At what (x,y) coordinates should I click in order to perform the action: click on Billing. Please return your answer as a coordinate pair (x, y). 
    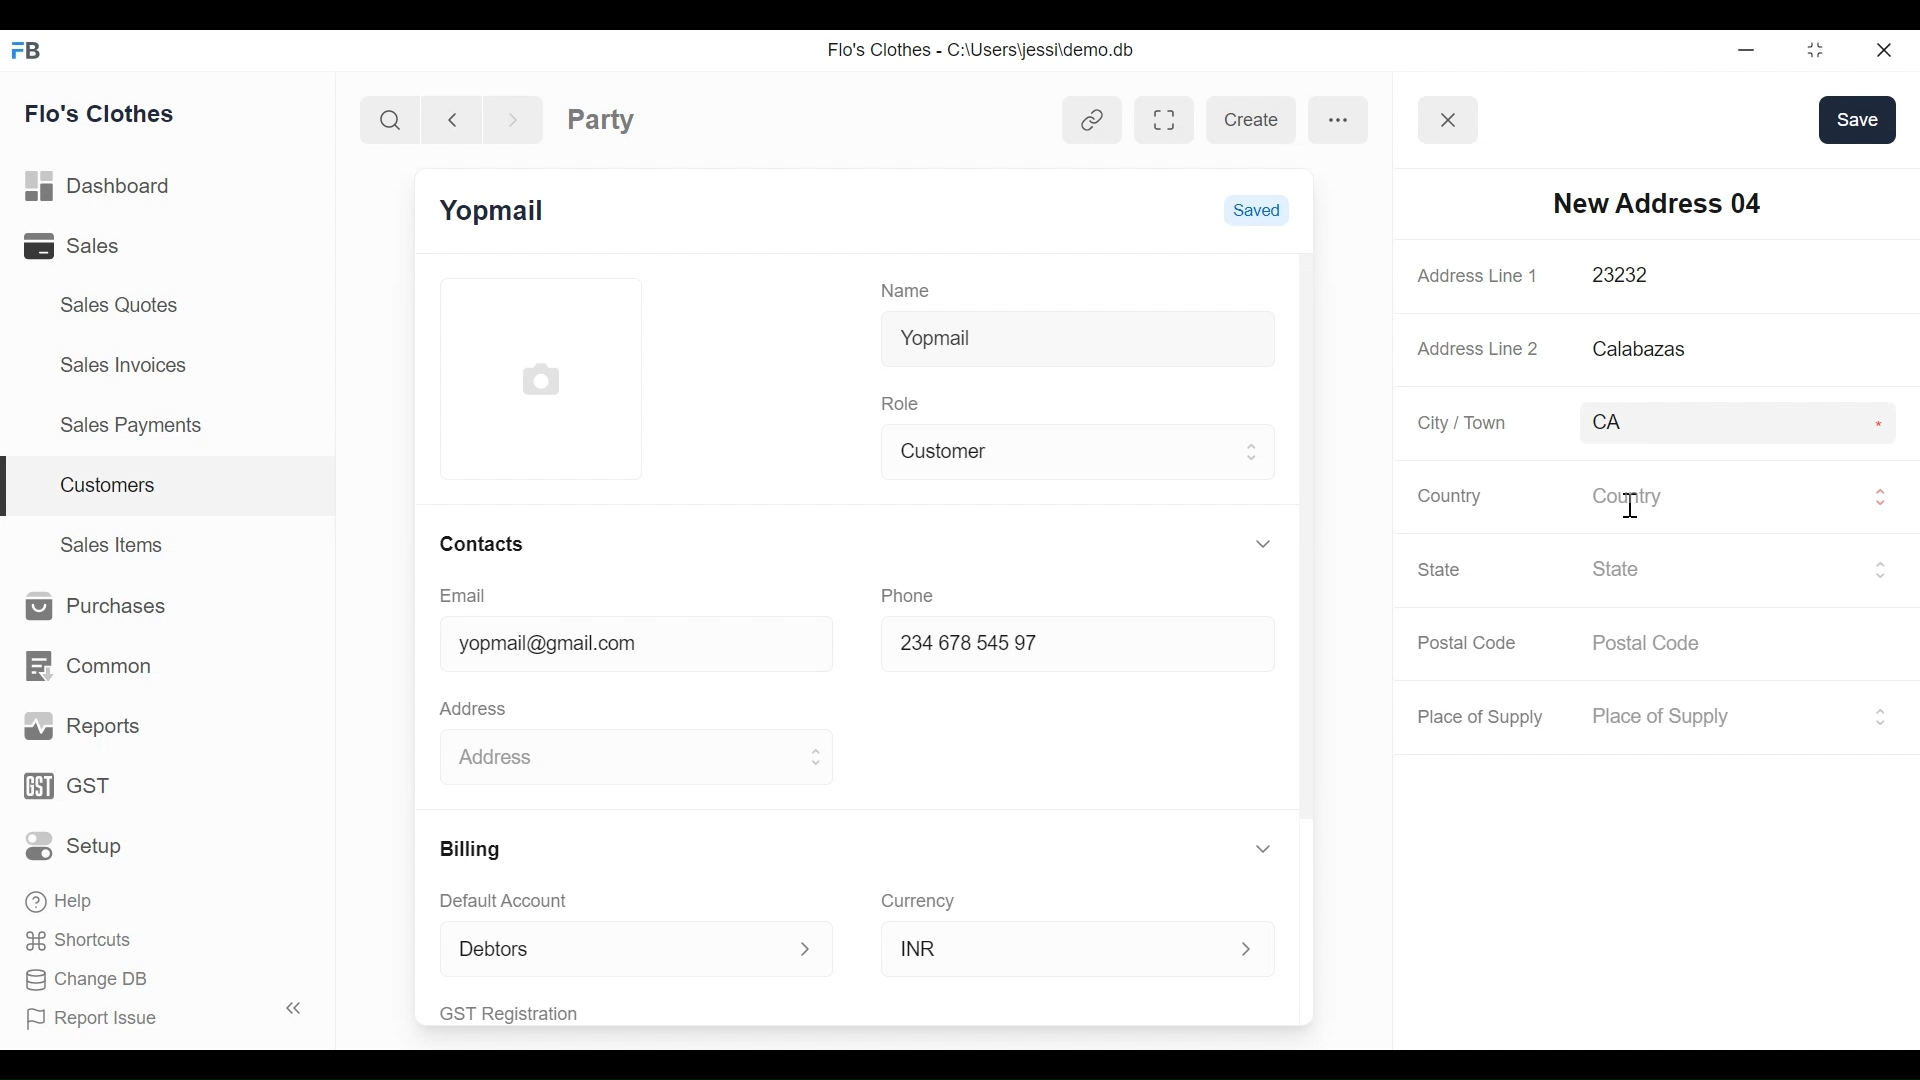
    Looking at the image, I should click on (468, 849).